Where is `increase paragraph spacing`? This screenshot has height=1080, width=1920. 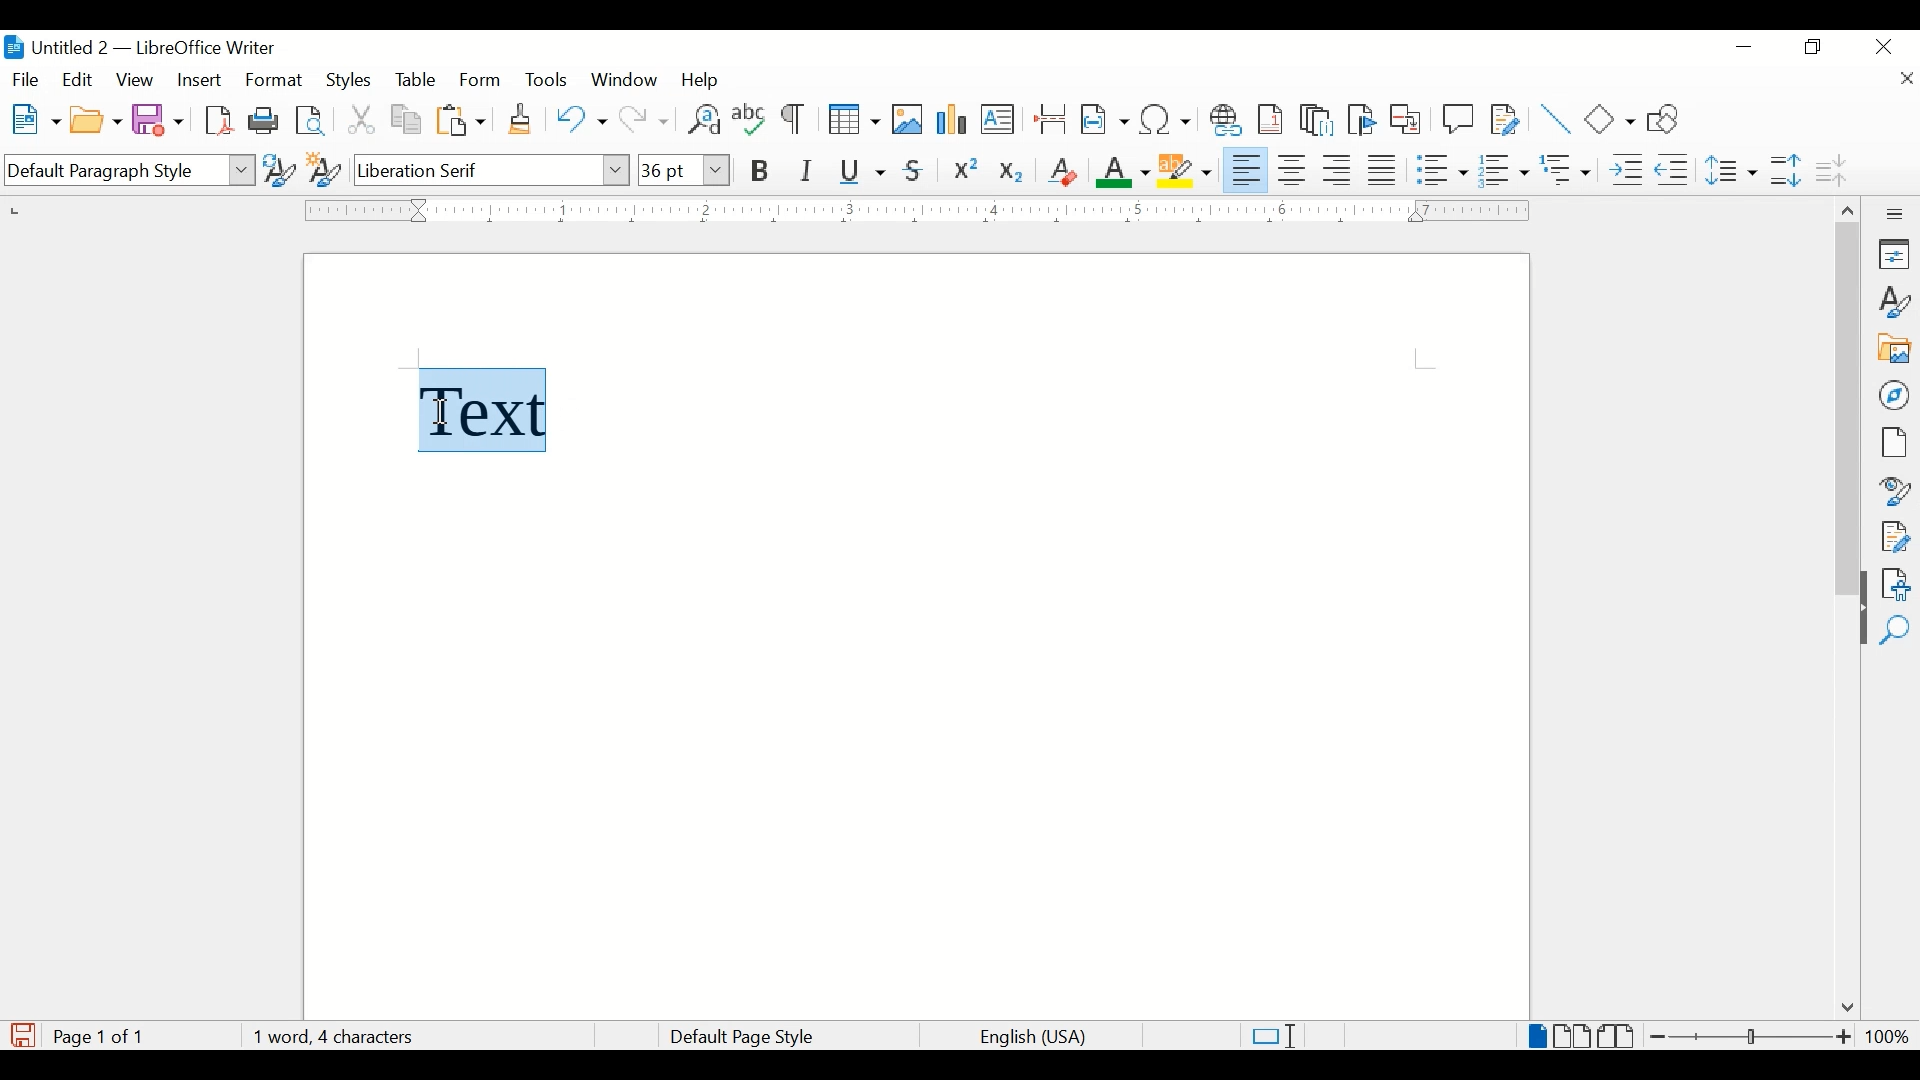 increase paragraph spacing is located at coordinates (1785, 170).